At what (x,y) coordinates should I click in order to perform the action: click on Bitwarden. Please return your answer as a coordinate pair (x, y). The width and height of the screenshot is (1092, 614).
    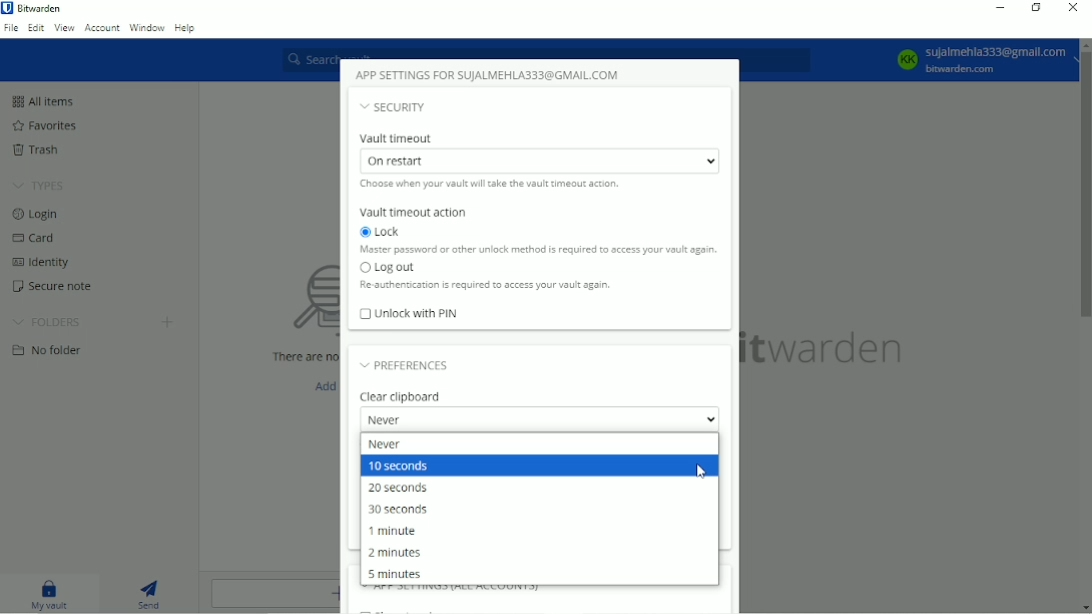
    Looking at the image, I should click on (70, 9).